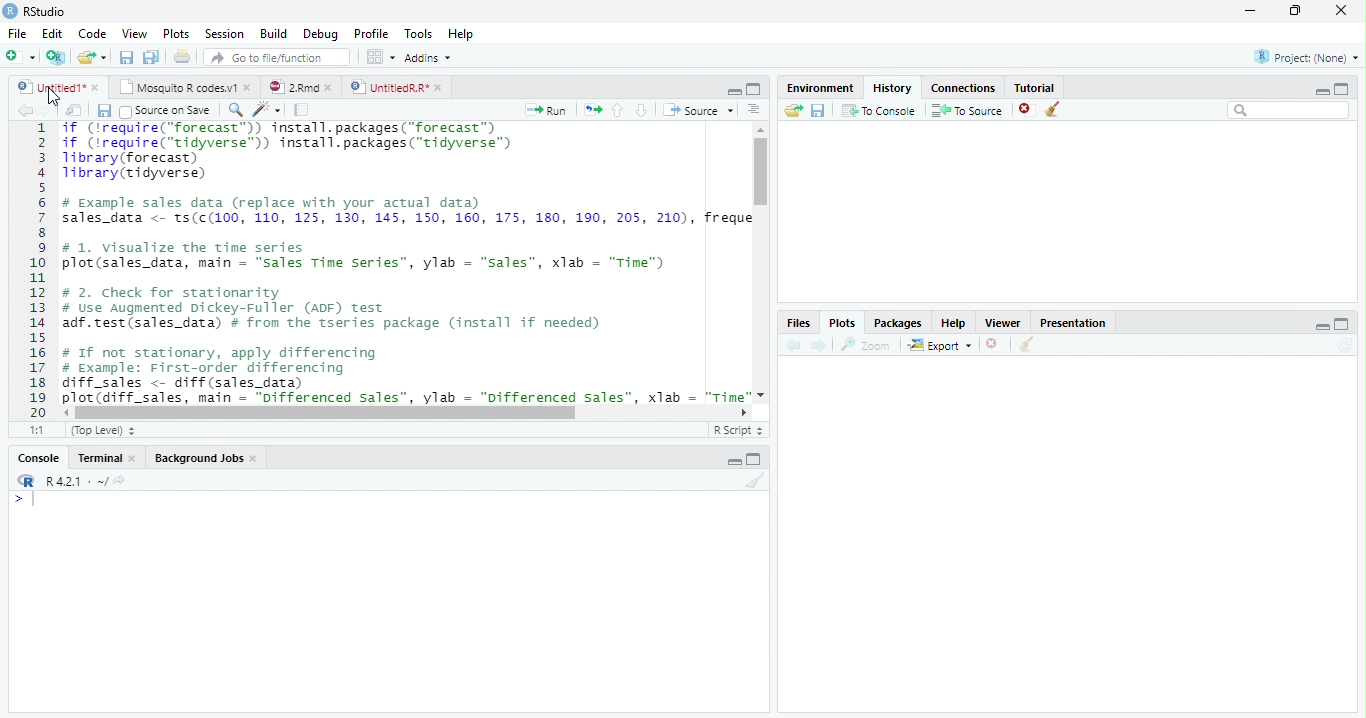 This screenshot has height=718, width=1366. Describe the element at coordinates (175, 32) in the screenshot. I see `Plots` at that location.